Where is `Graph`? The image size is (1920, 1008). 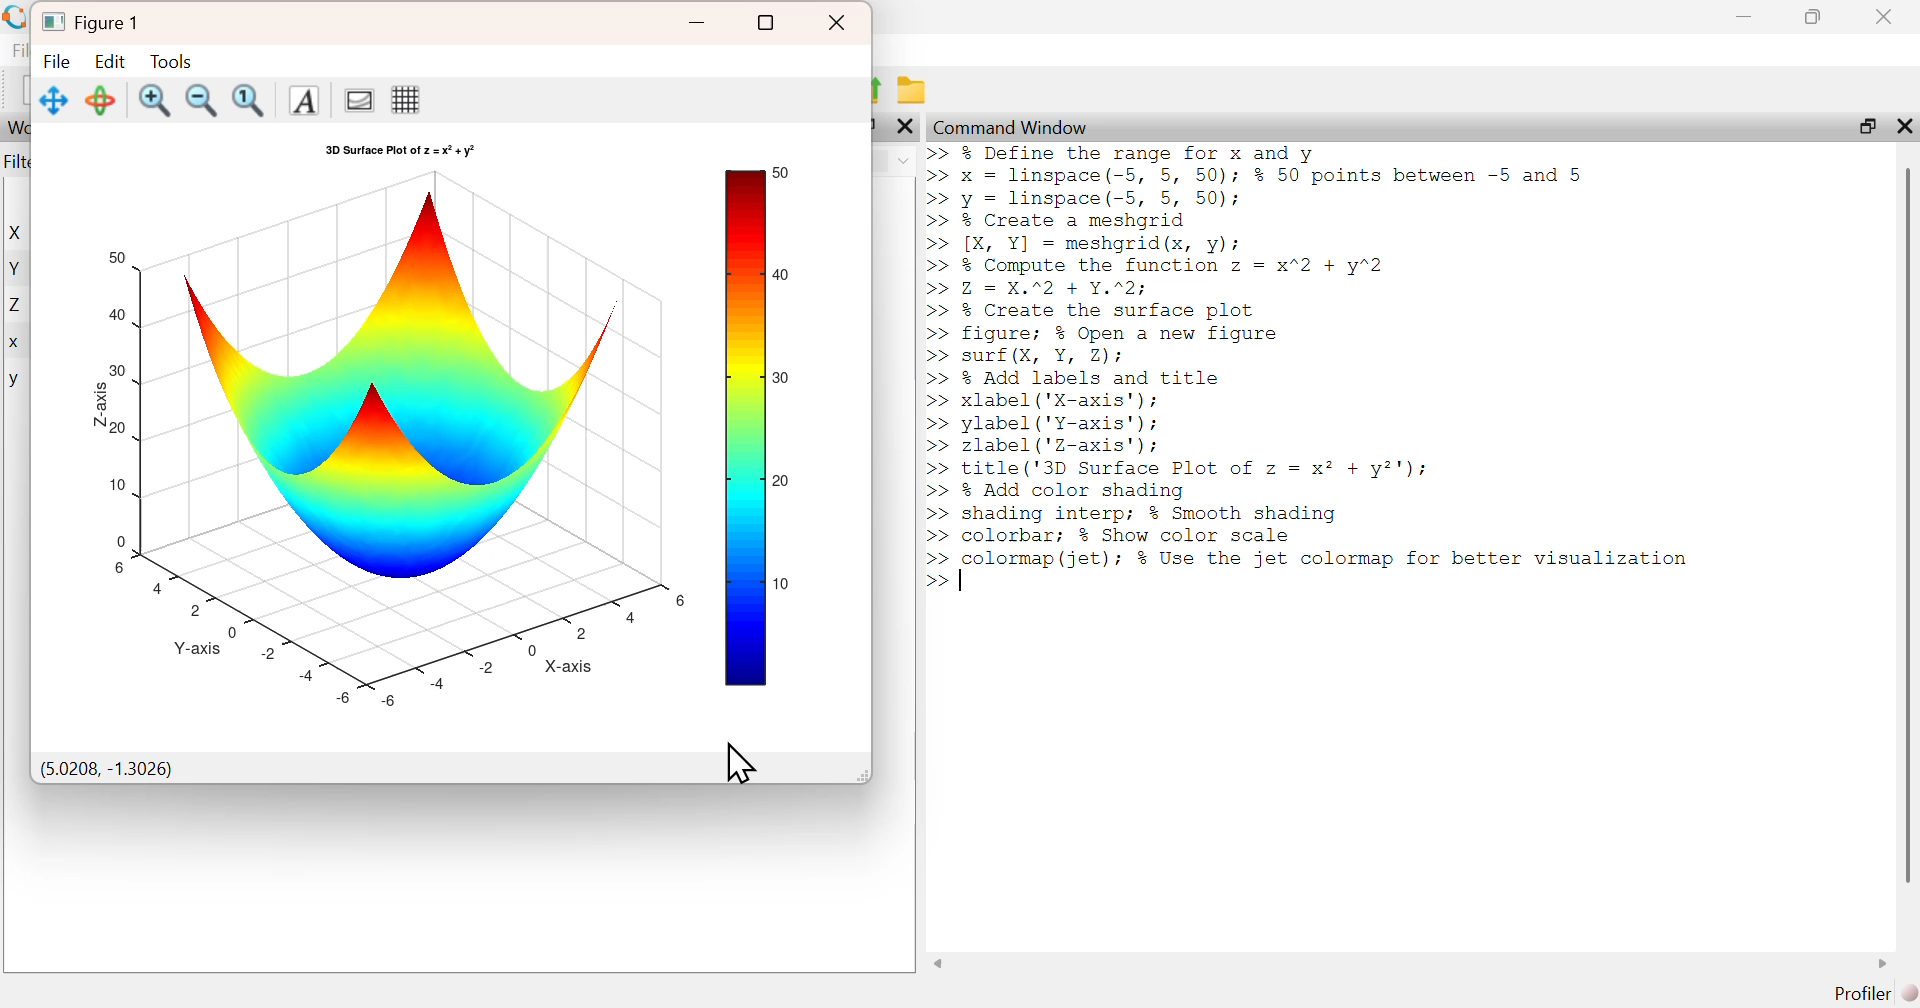
Graph is located at coordinates (462, 437).